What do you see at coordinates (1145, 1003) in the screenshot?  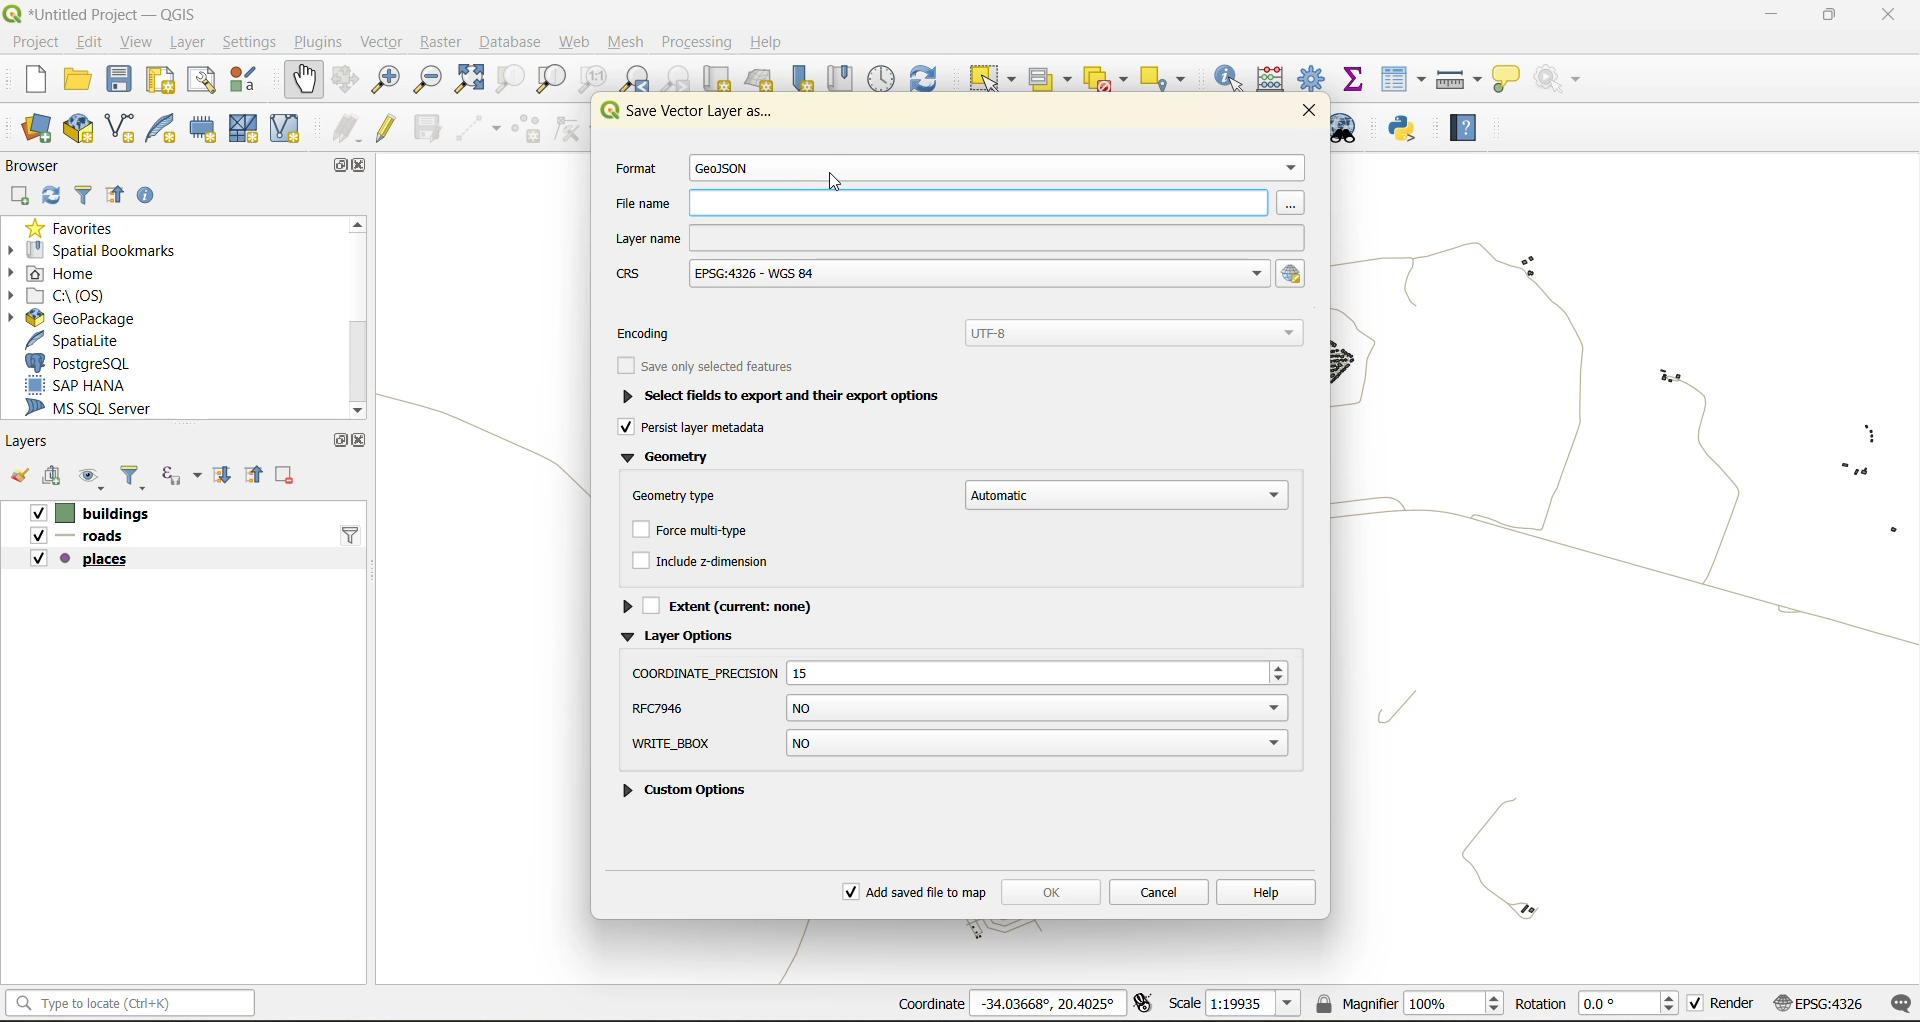 I see `toggle extents` at bounding box center [1145, 1003].